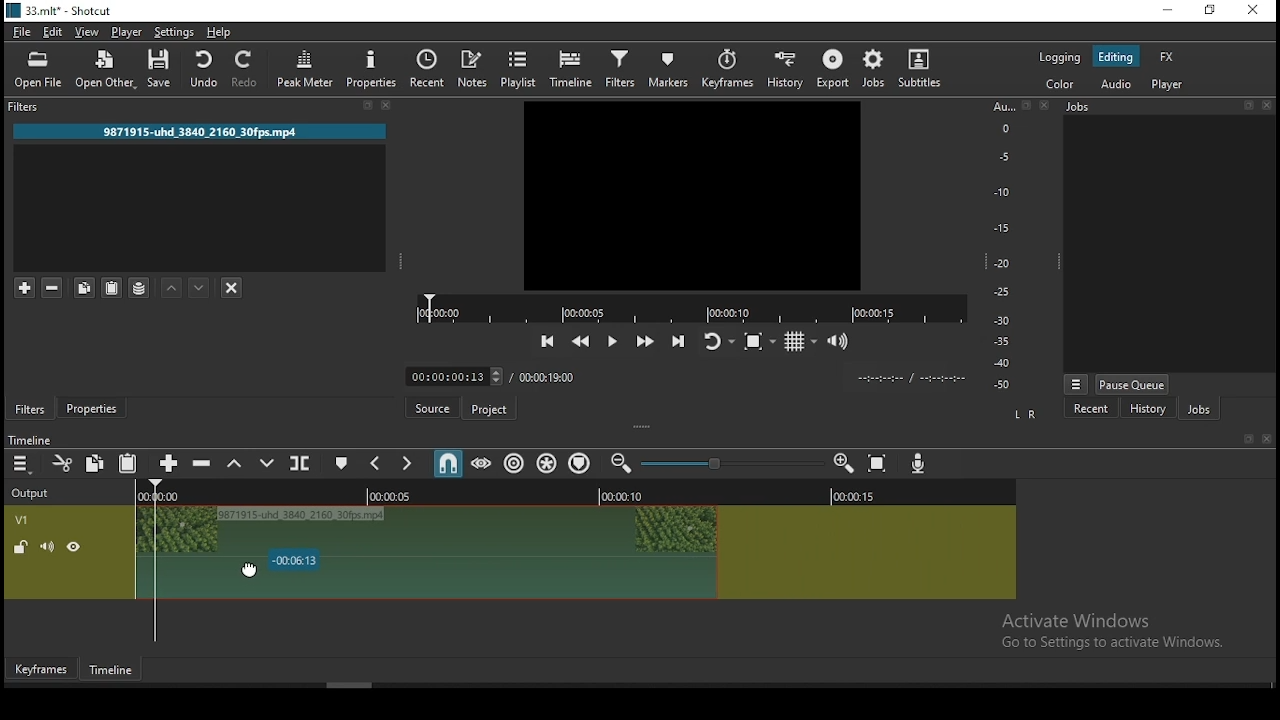 The height and width of the screenshot is (720, 1280). Describe the element at coordinates (269, 465) in the screenshot. I see `overwrite` at that location.